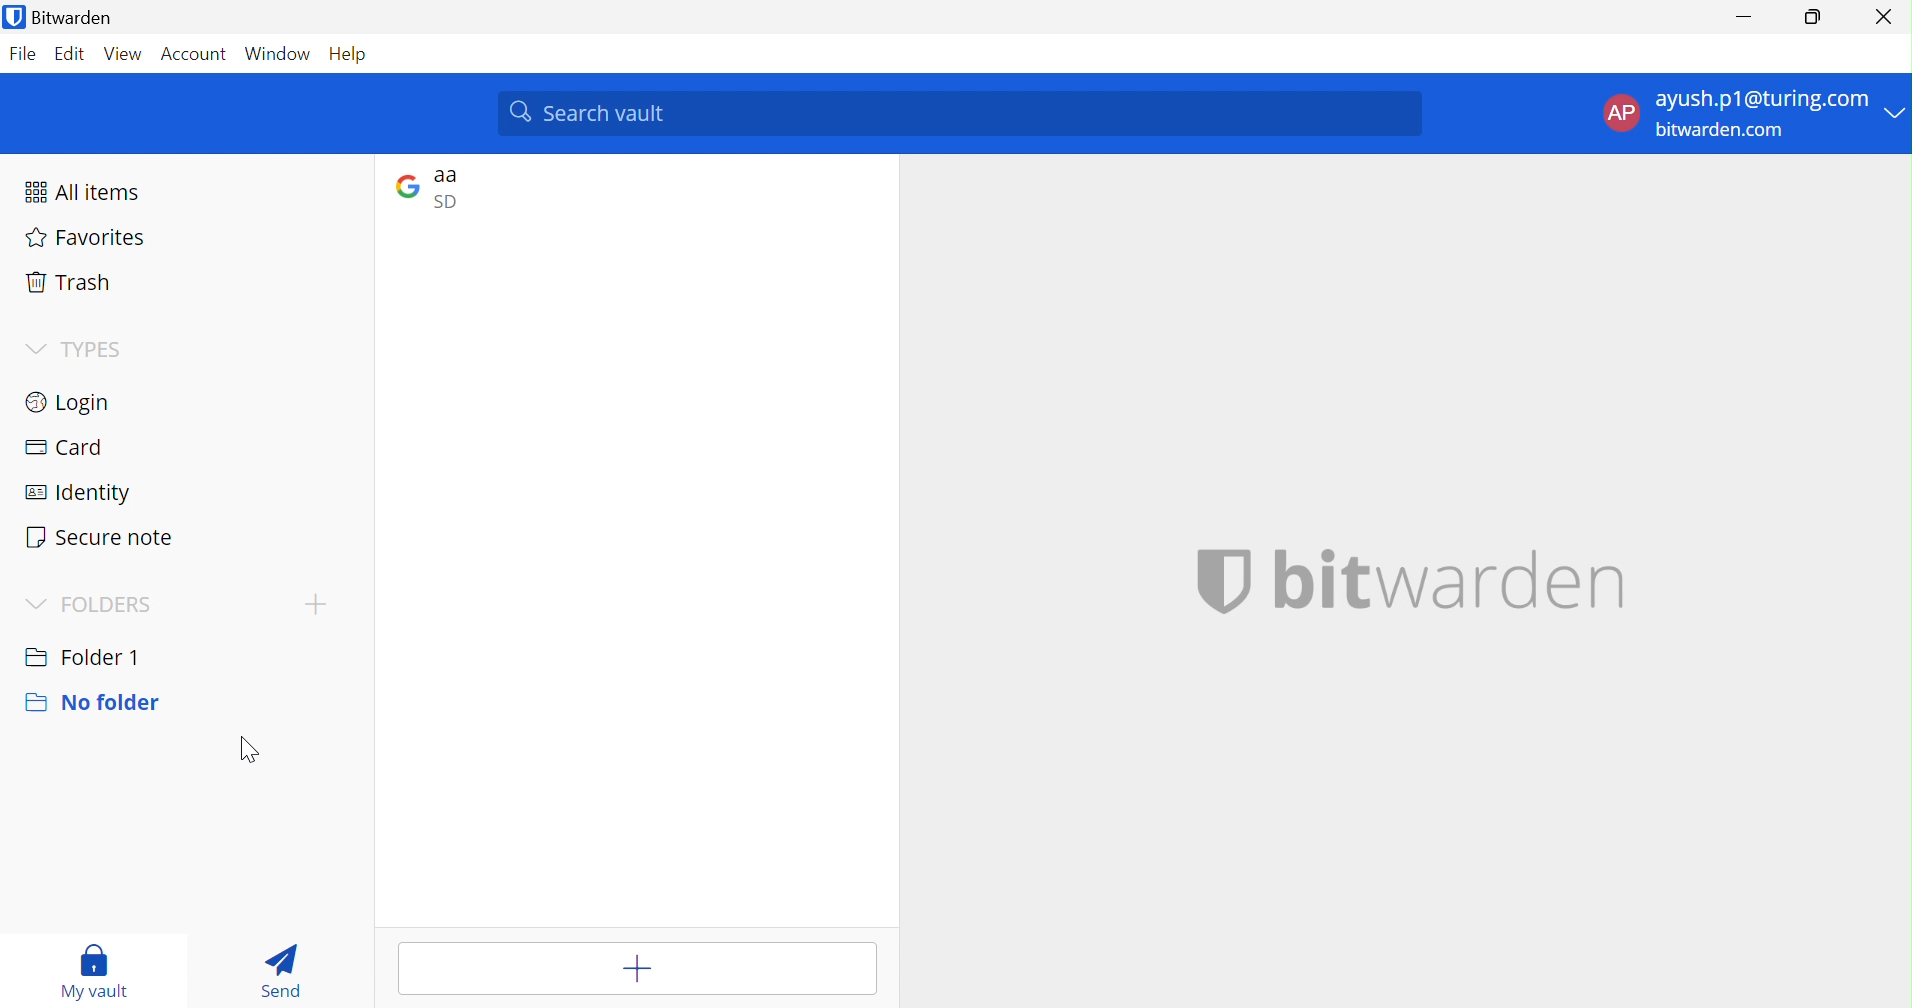 This screenshot has width=1912, height=1008. I want to click on Help, so click(358, 56).